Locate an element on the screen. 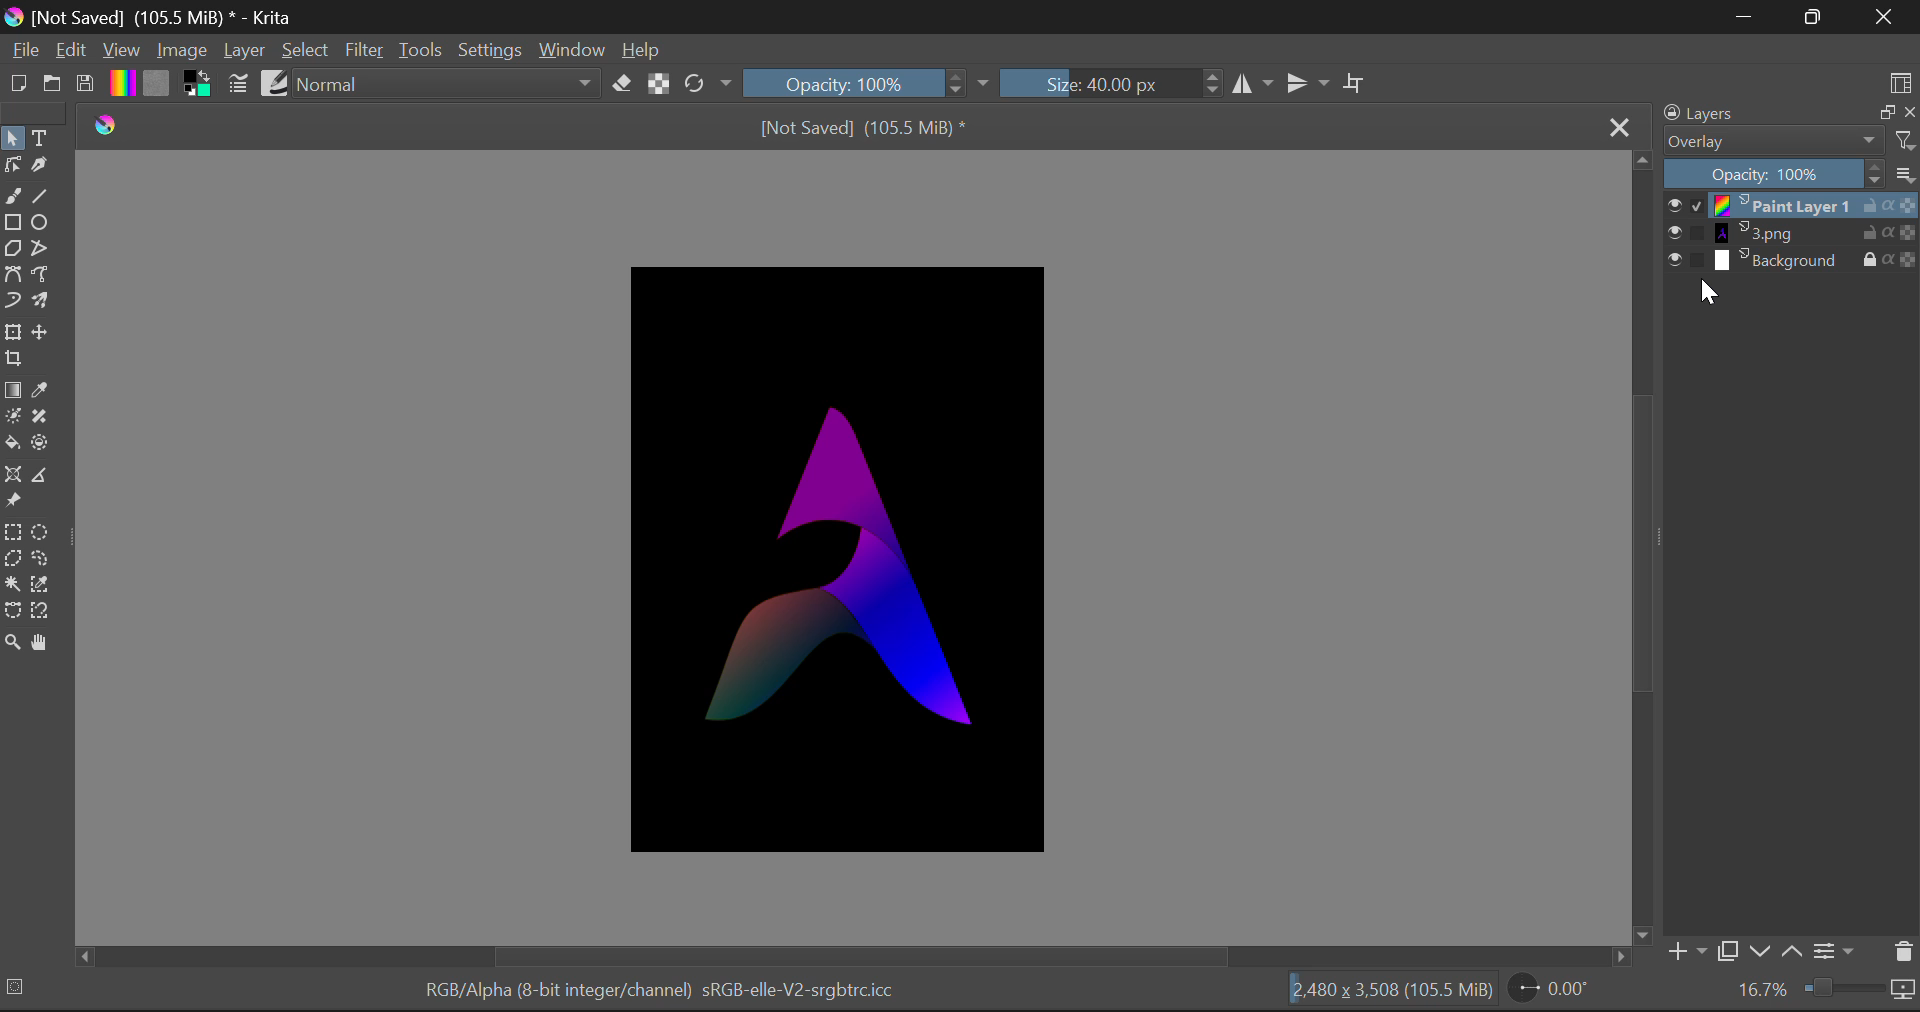 This screenshot has width=1920, height=1012. Brush Settings is located at coordinates (240, 83).